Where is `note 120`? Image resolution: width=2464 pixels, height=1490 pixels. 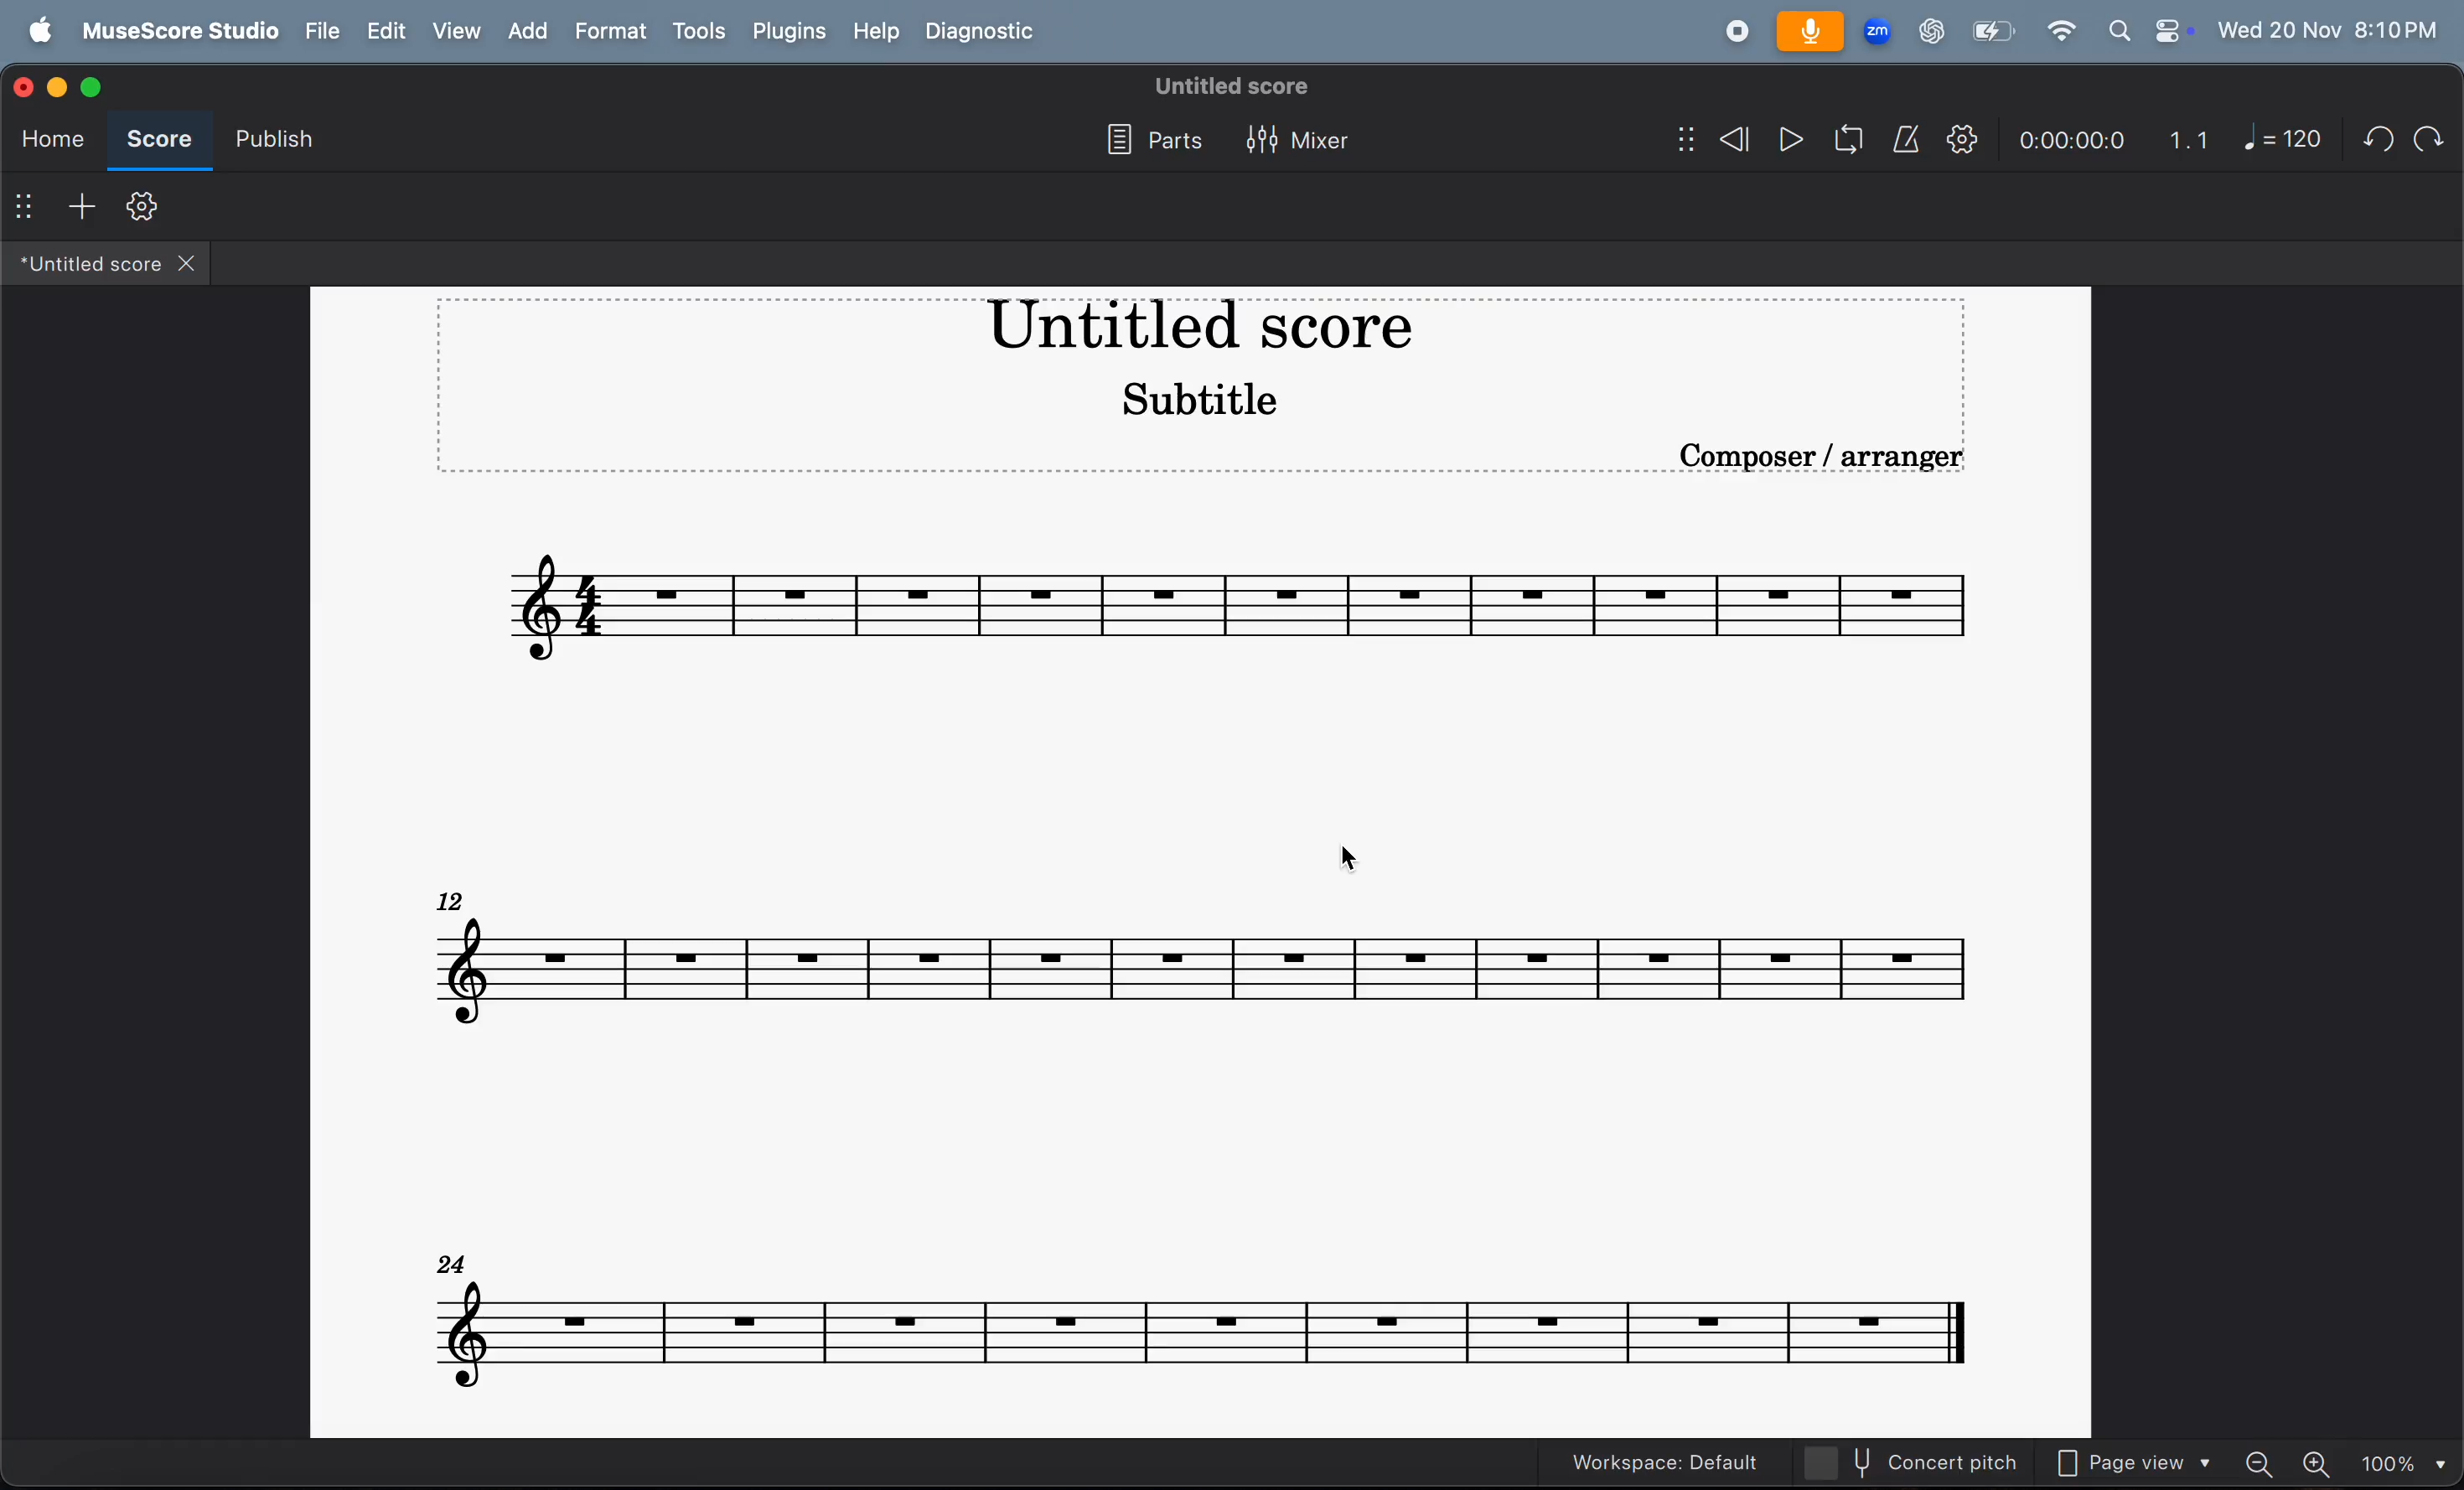 note 120 is located at coordinates (2280, 138).